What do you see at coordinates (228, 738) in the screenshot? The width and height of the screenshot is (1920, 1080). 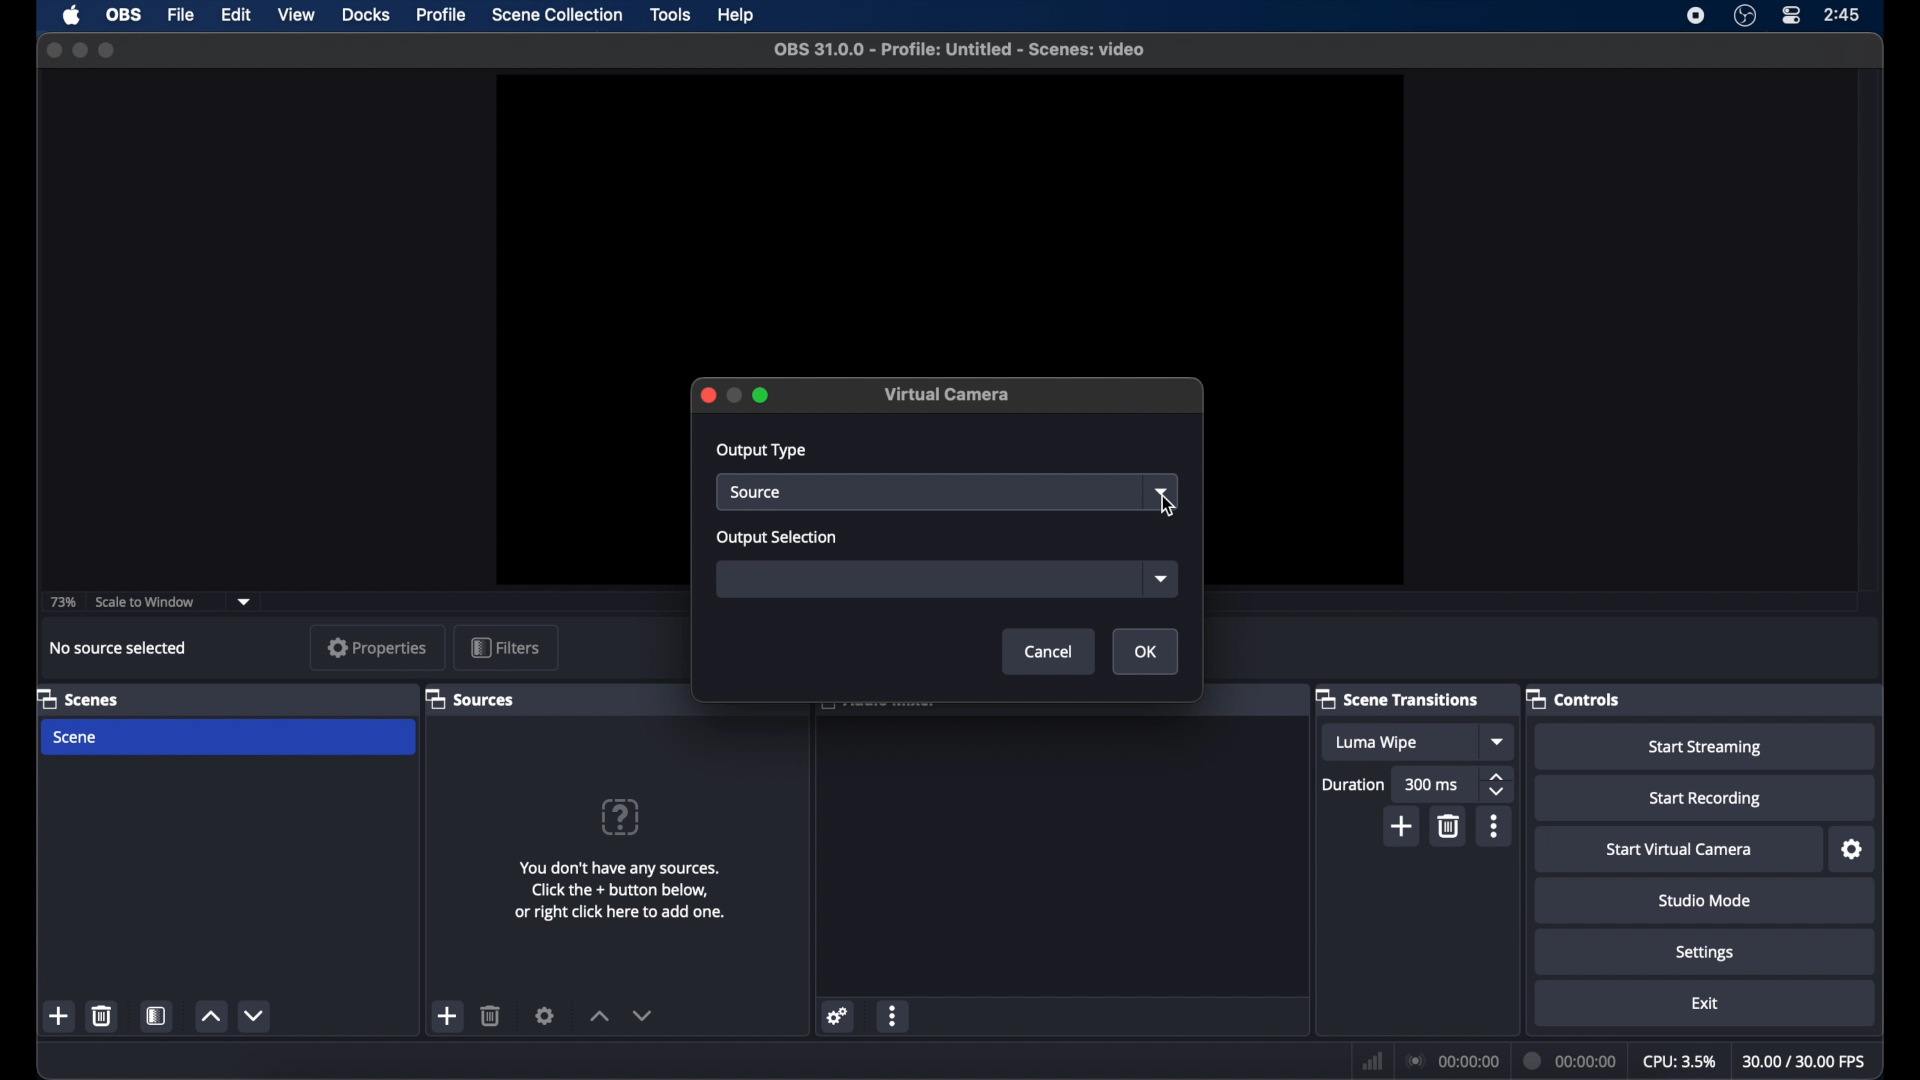 I see `scene` at bounding box center [228, 738].